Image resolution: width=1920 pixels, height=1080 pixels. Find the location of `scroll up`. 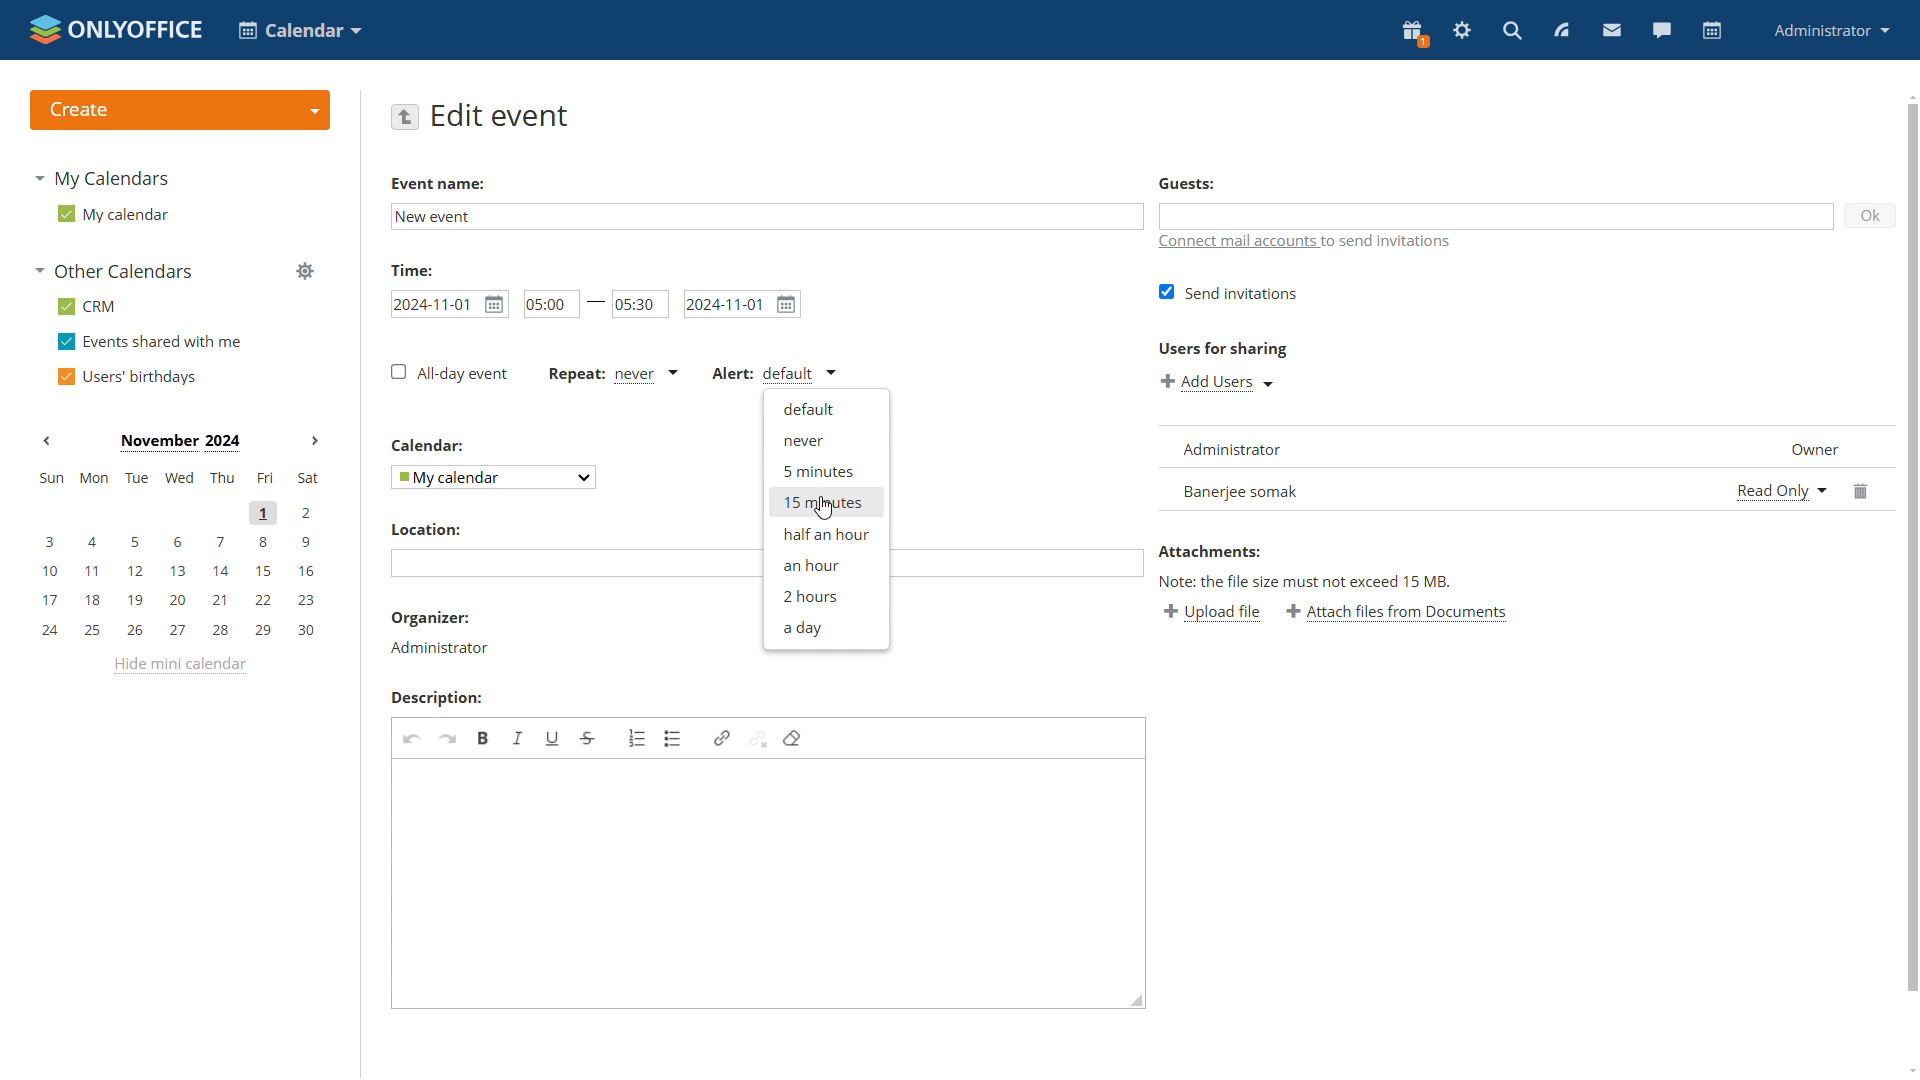

scroll up is located at coordinates (1912, 97).